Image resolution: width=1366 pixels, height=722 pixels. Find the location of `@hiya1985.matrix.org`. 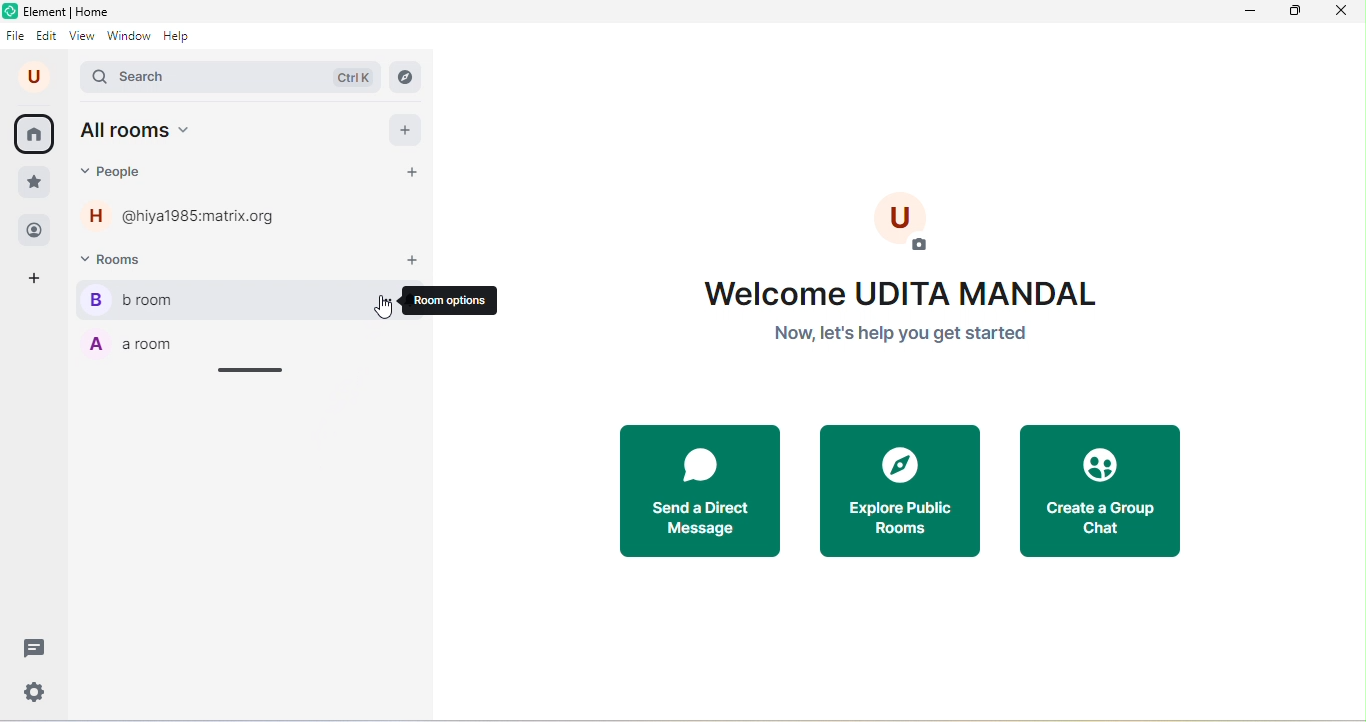

@hiya1985.matrix.org is located at coordinates (209, 216).